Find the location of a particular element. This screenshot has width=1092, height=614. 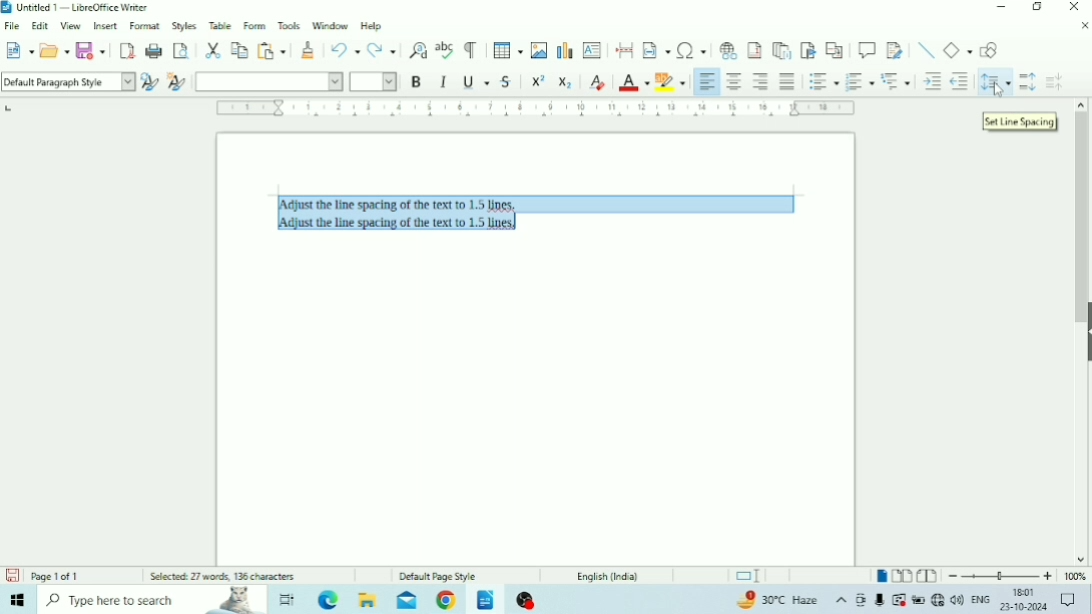

Minimize is located at coordinates (1001, 7).